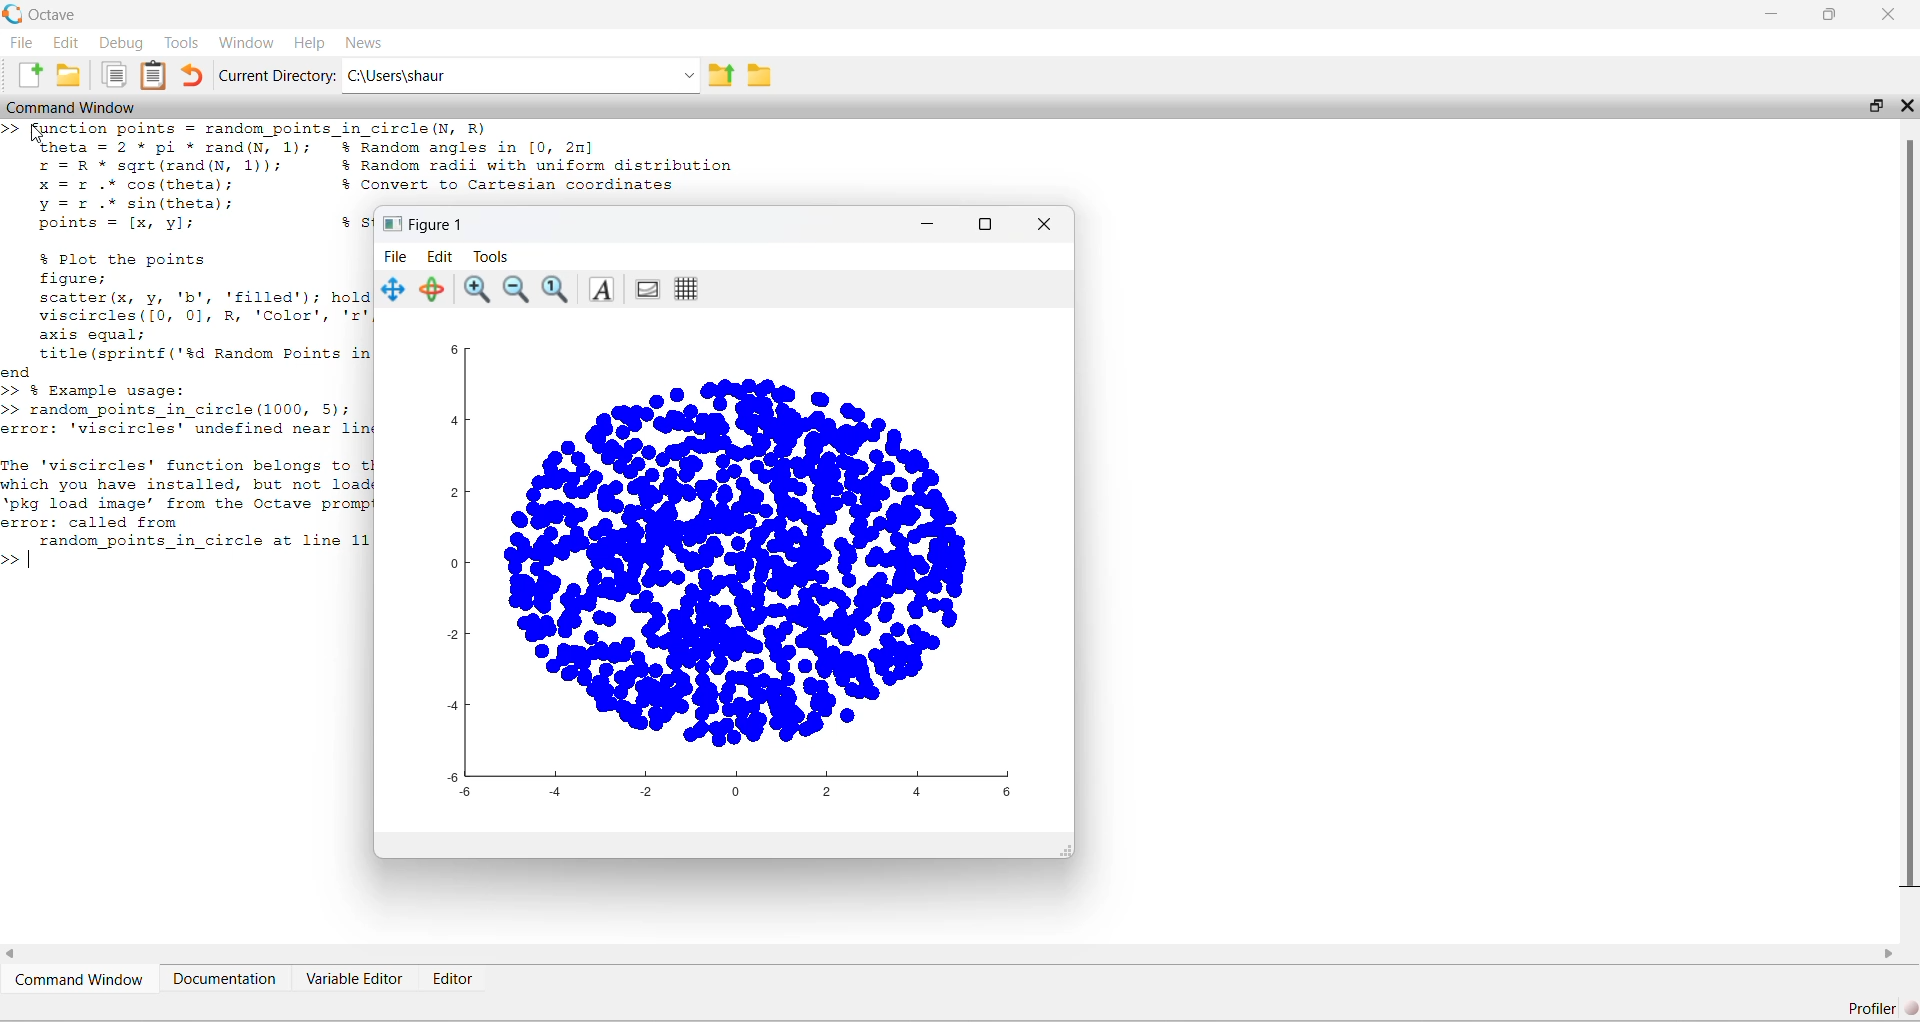 The width and height of the screenshot is (1920, 1022). I want to click on Toggle current axes visibility, so click(646, 289).